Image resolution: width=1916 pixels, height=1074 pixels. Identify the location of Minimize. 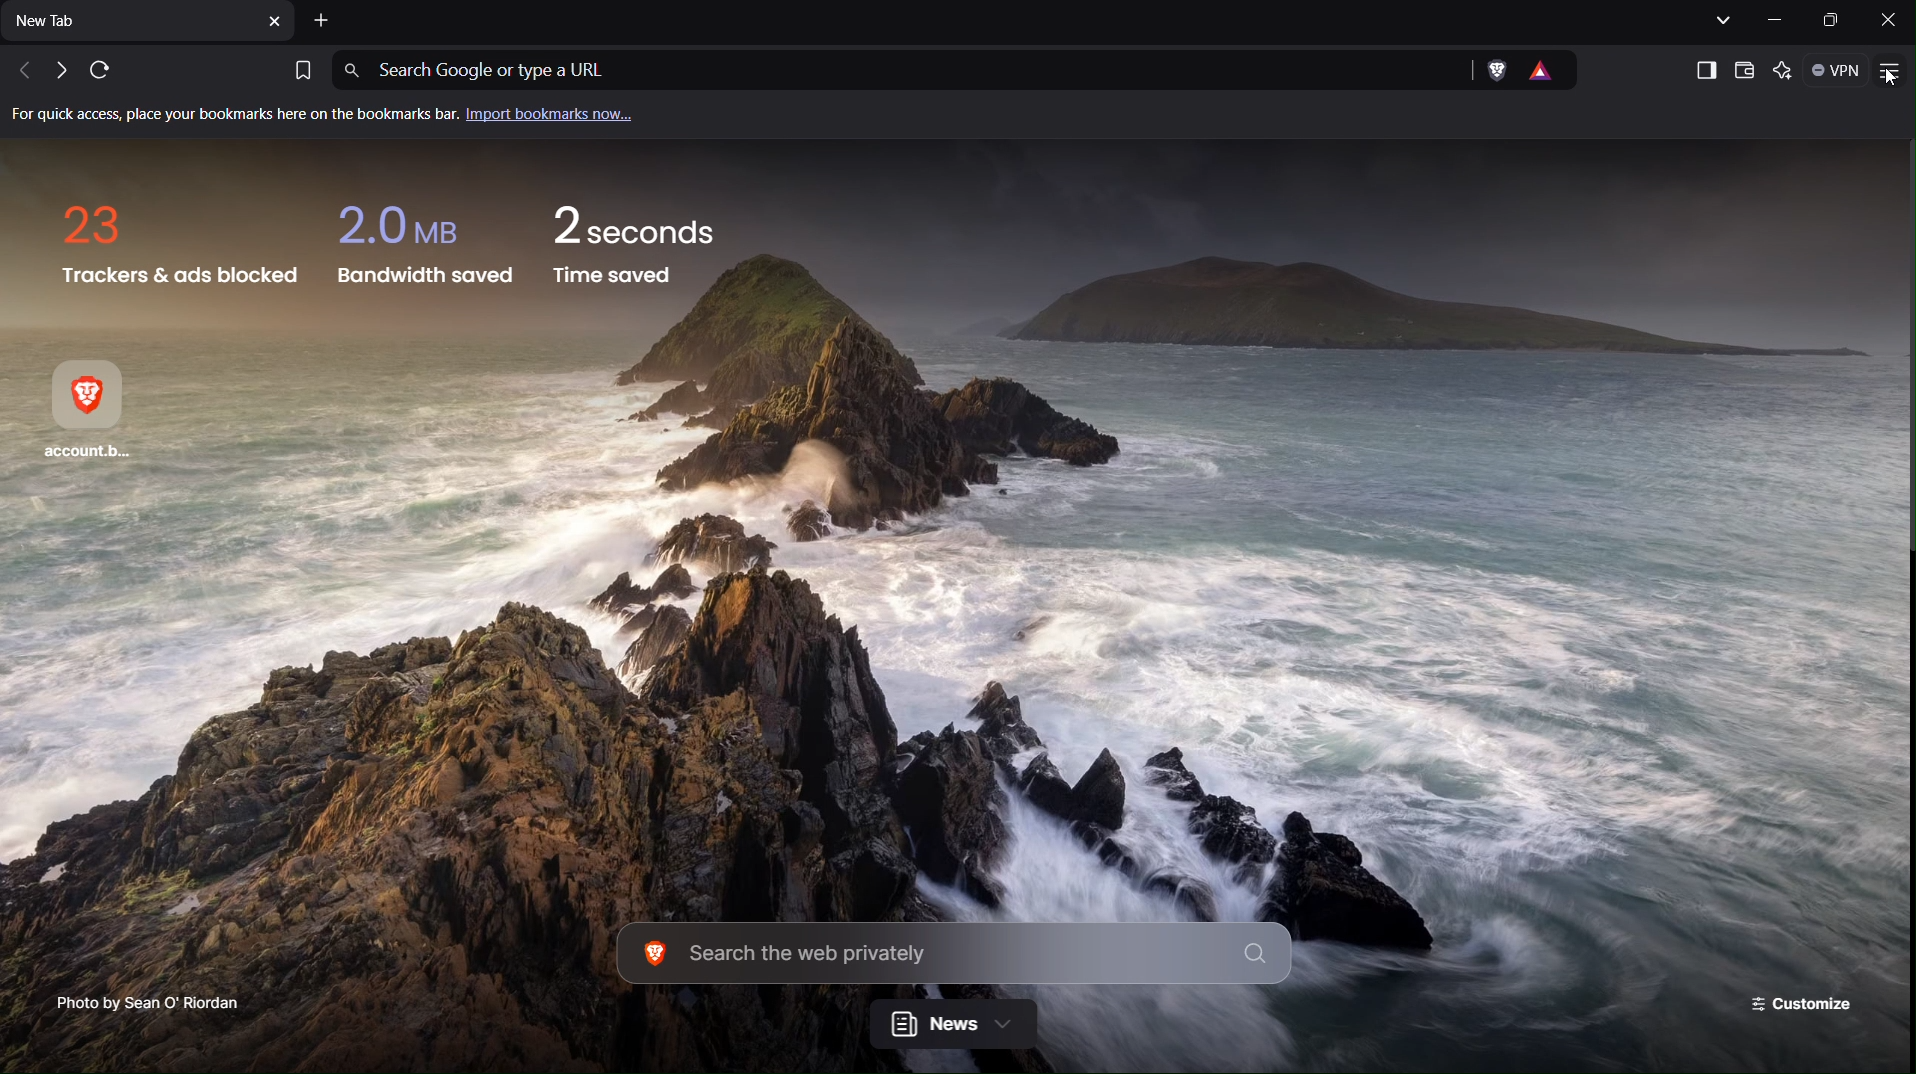
(1781, 20).